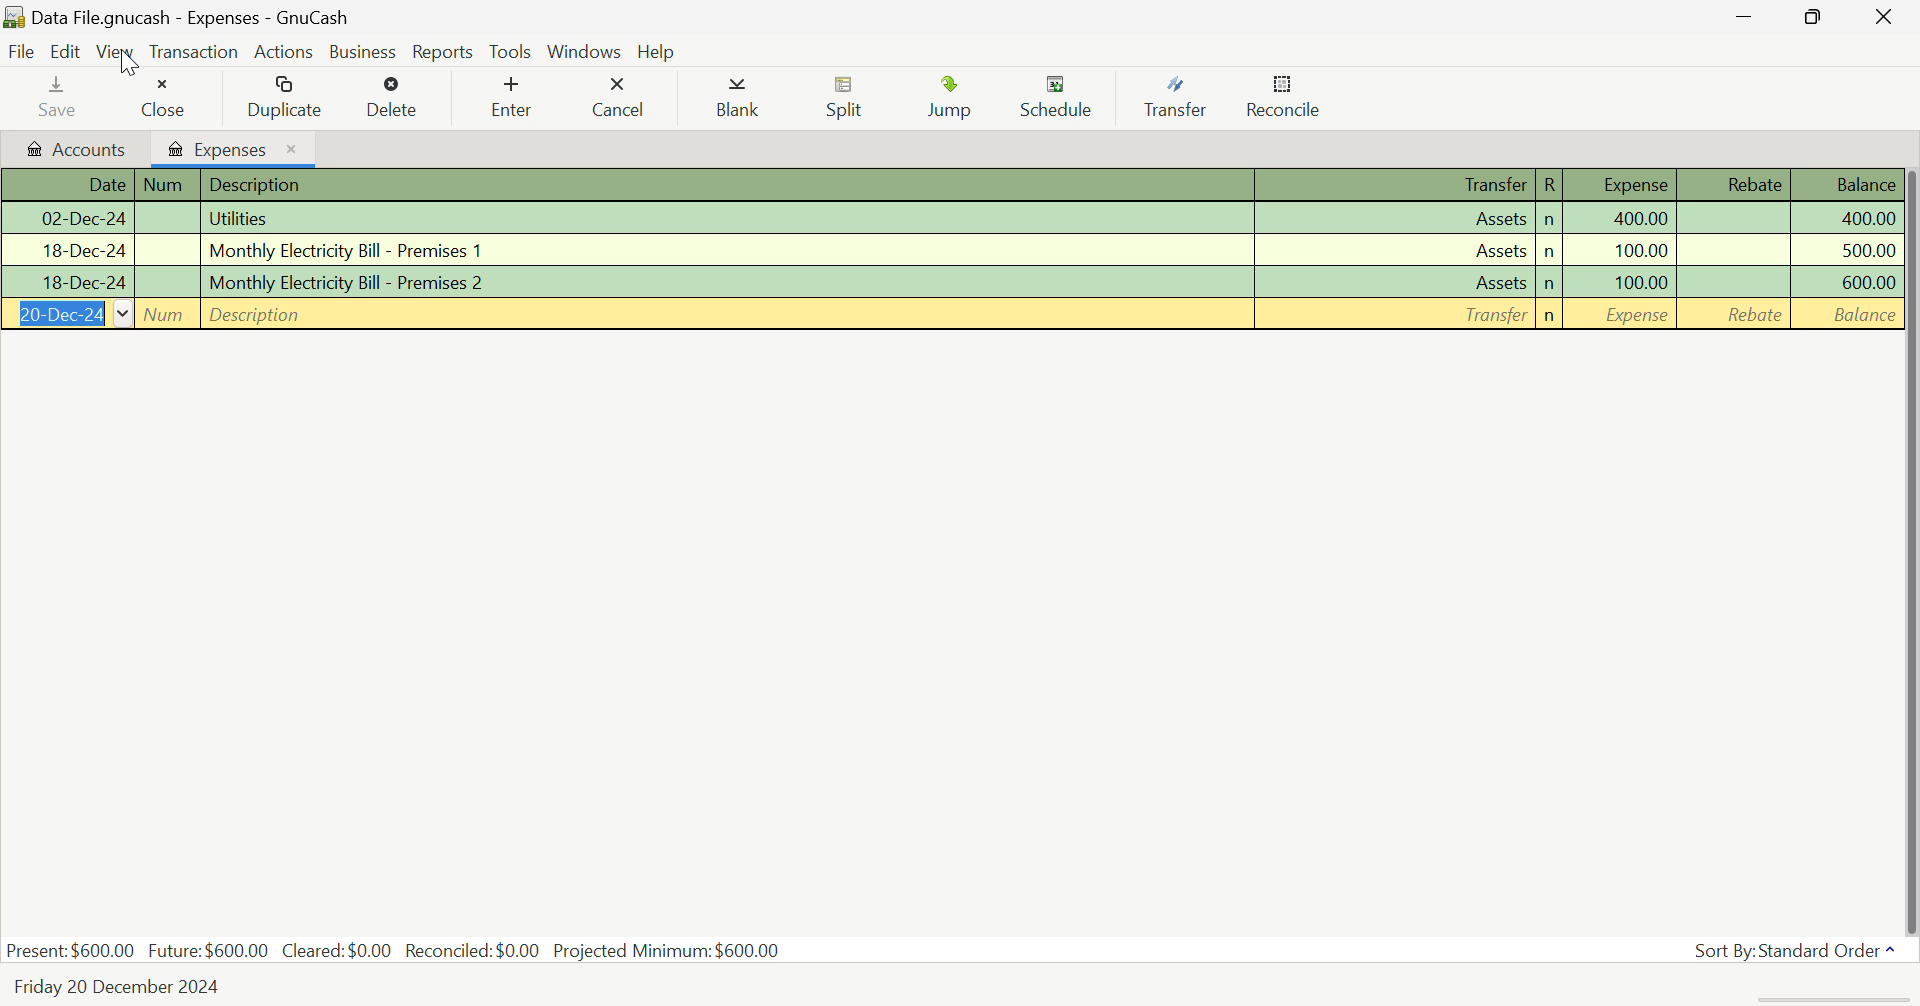 The height and width of the screenshot is (1006, 1920). I want to click on Date, so click(67, 185).